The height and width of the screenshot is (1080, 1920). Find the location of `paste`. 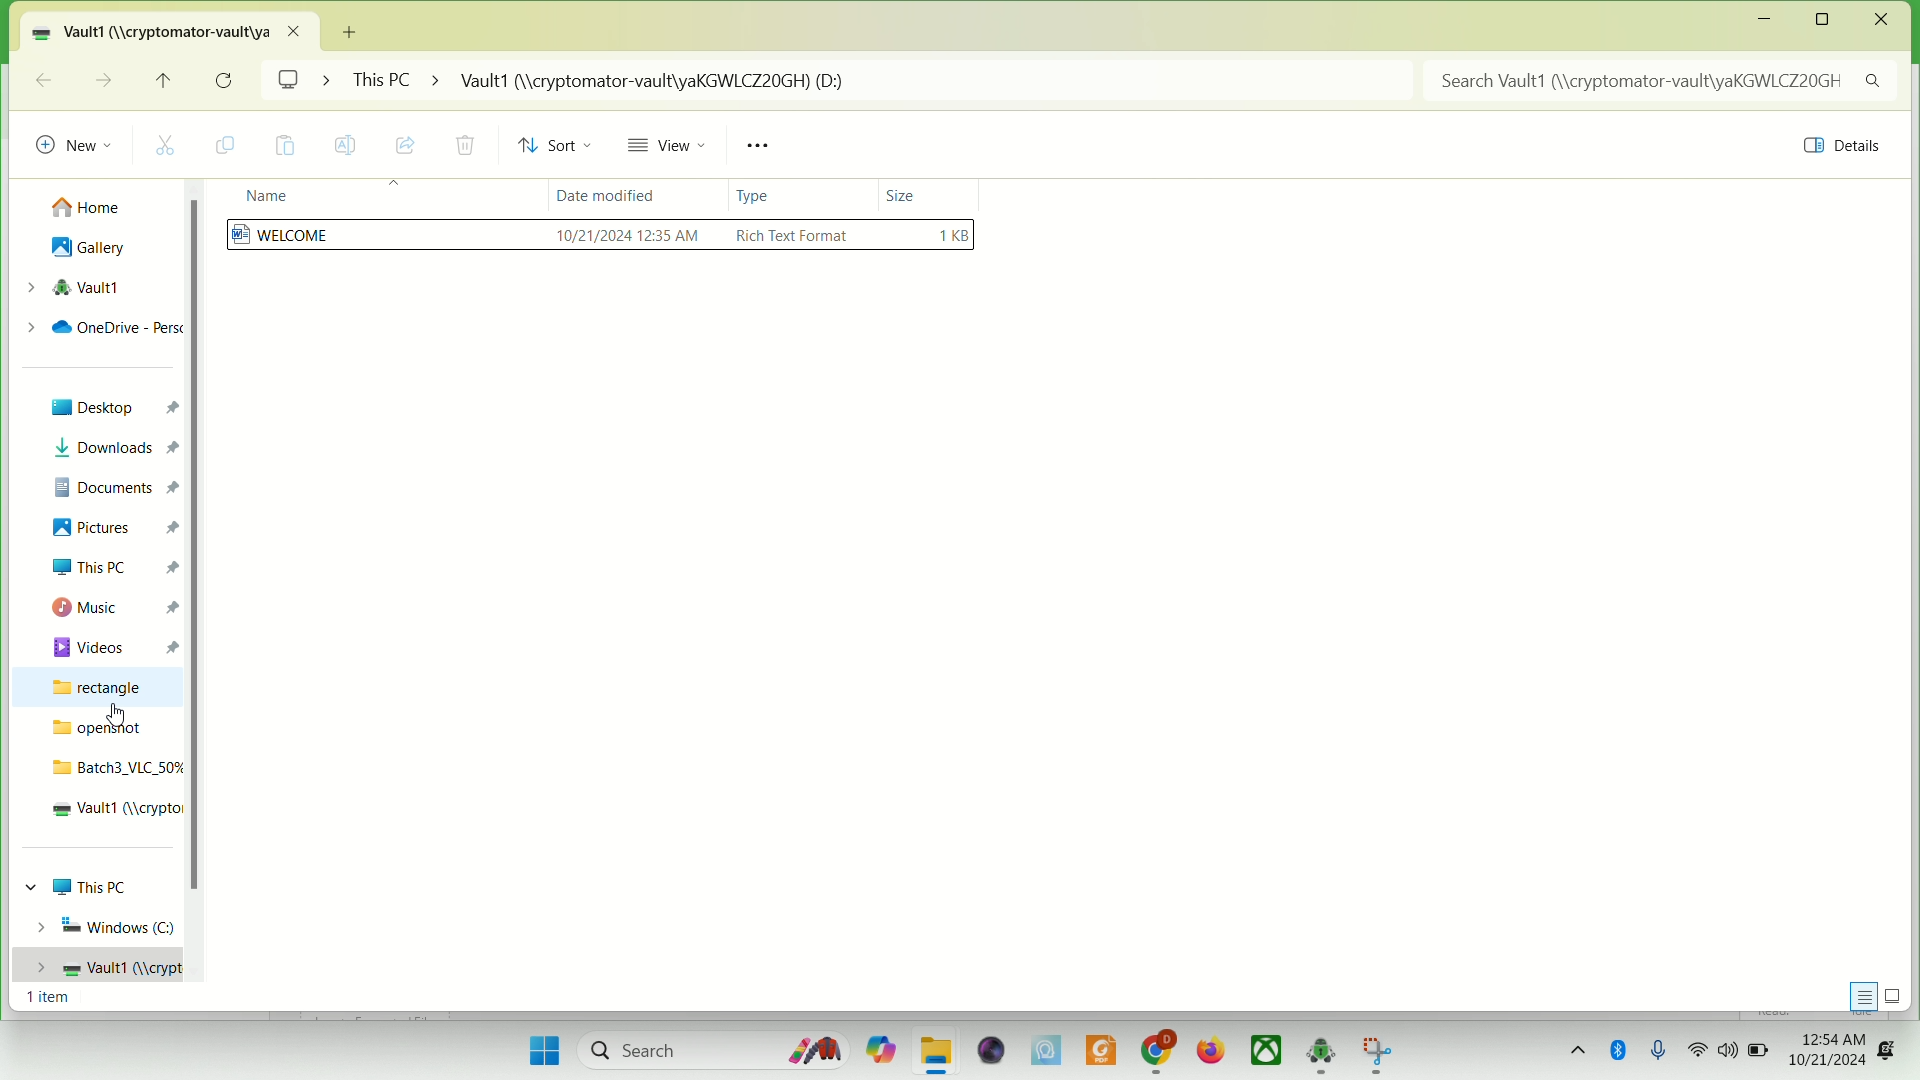

paste is located at coordinates (286, 146).